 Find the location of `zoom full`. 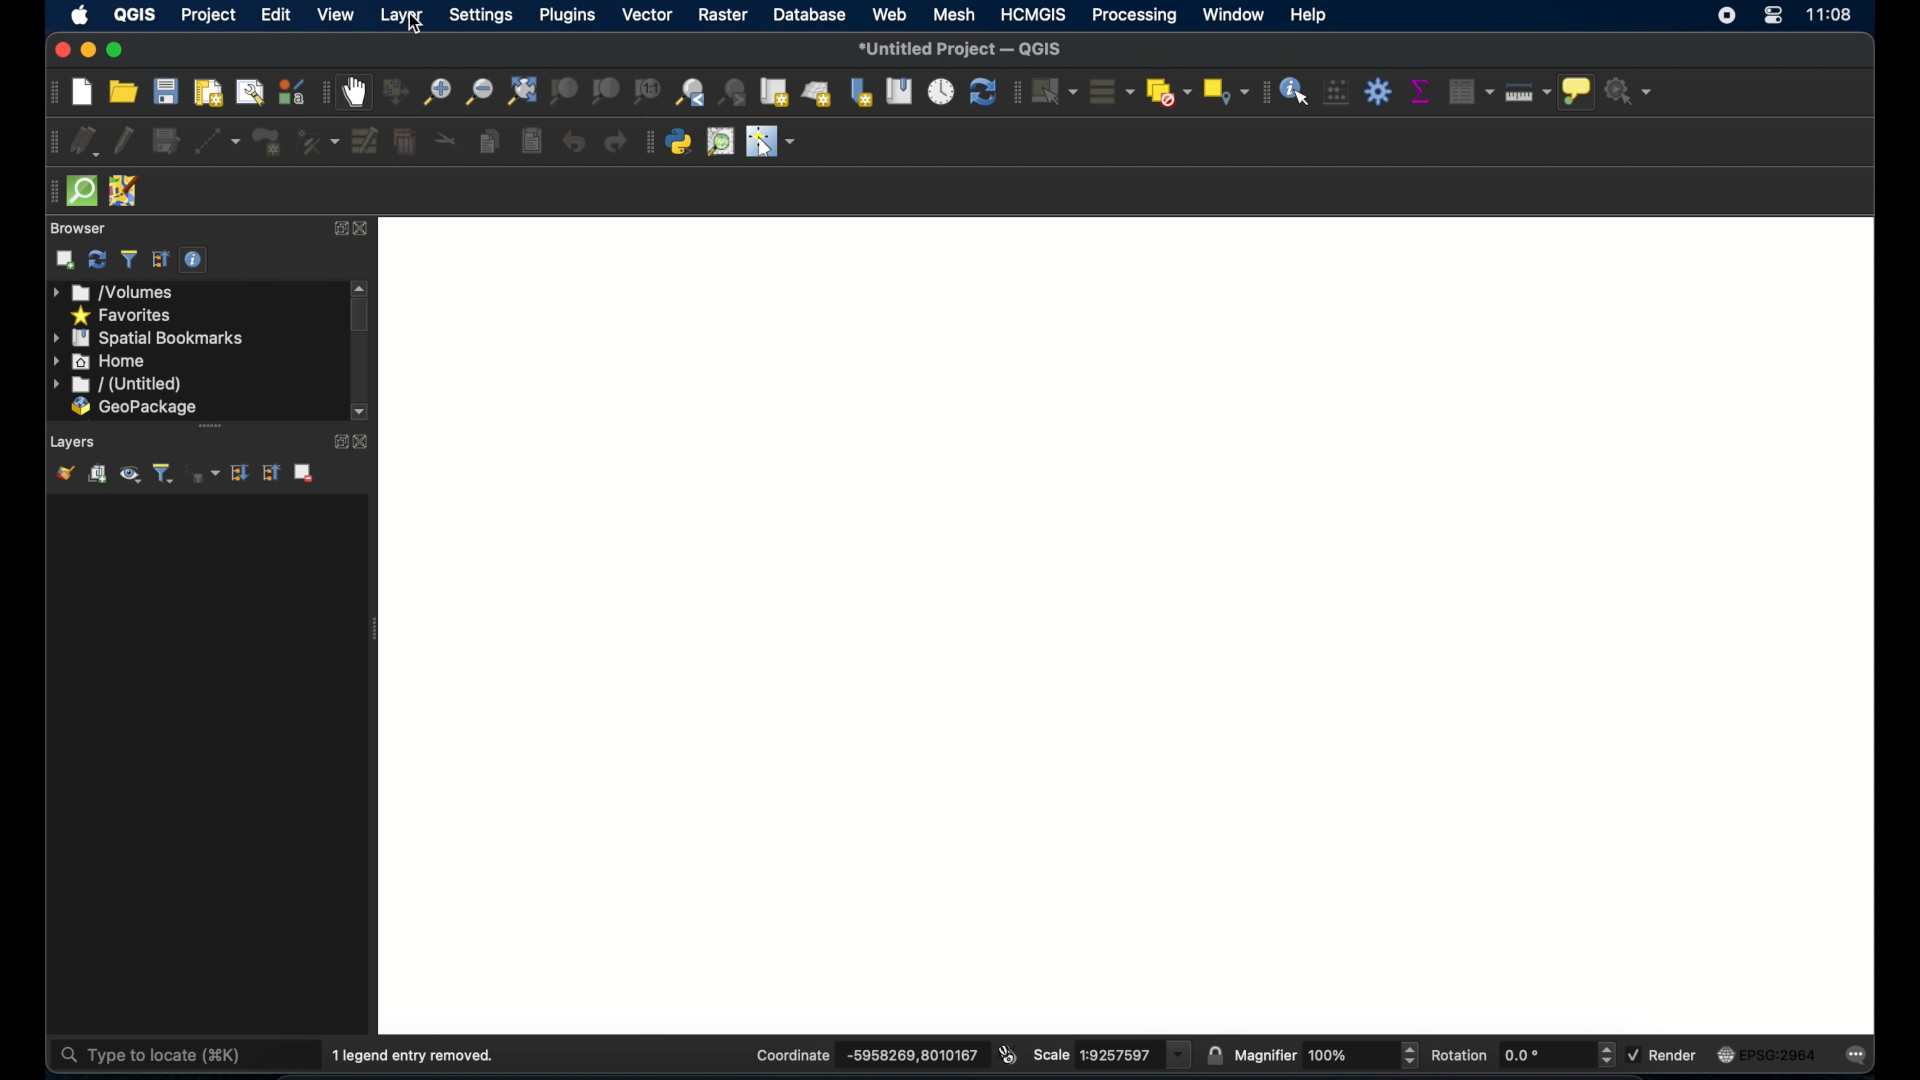

zoom full is located at coordinates (520, 90).